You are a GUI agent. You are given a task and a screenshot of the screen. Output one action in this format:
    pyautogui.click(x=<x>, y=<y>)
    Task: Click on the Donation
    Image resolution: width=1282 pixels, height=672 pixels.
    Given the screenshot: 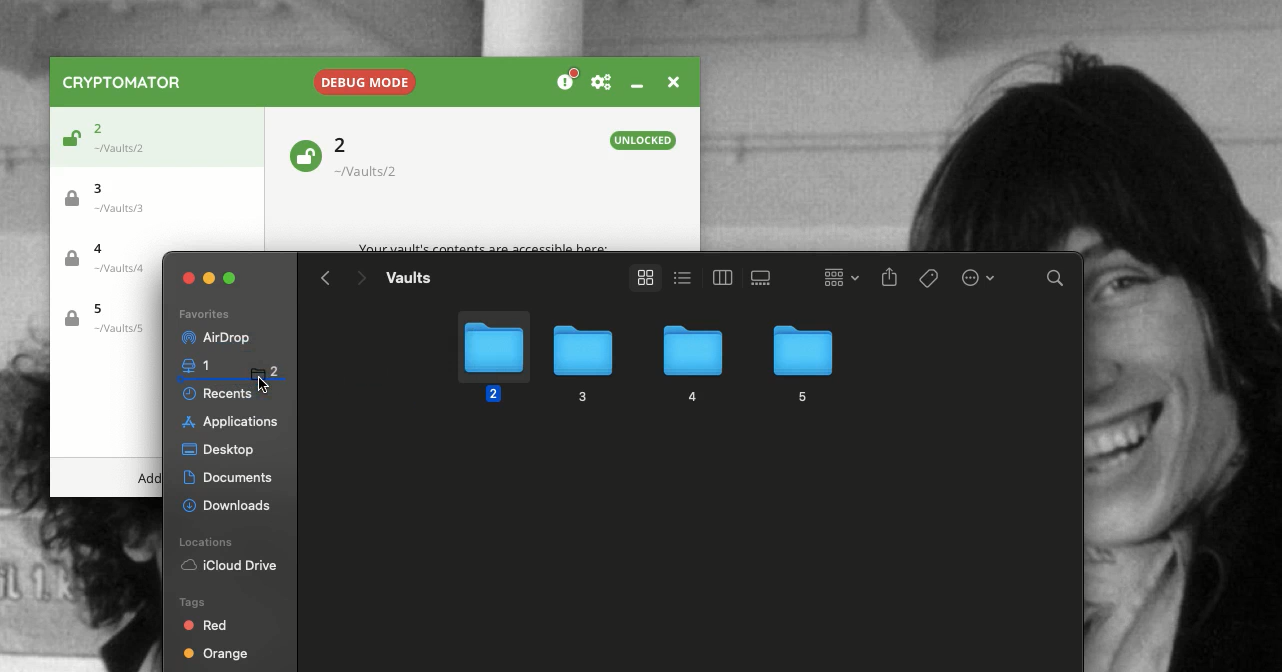 What is the action you would take?
    pyautogui.click(x=568, y=81)
    